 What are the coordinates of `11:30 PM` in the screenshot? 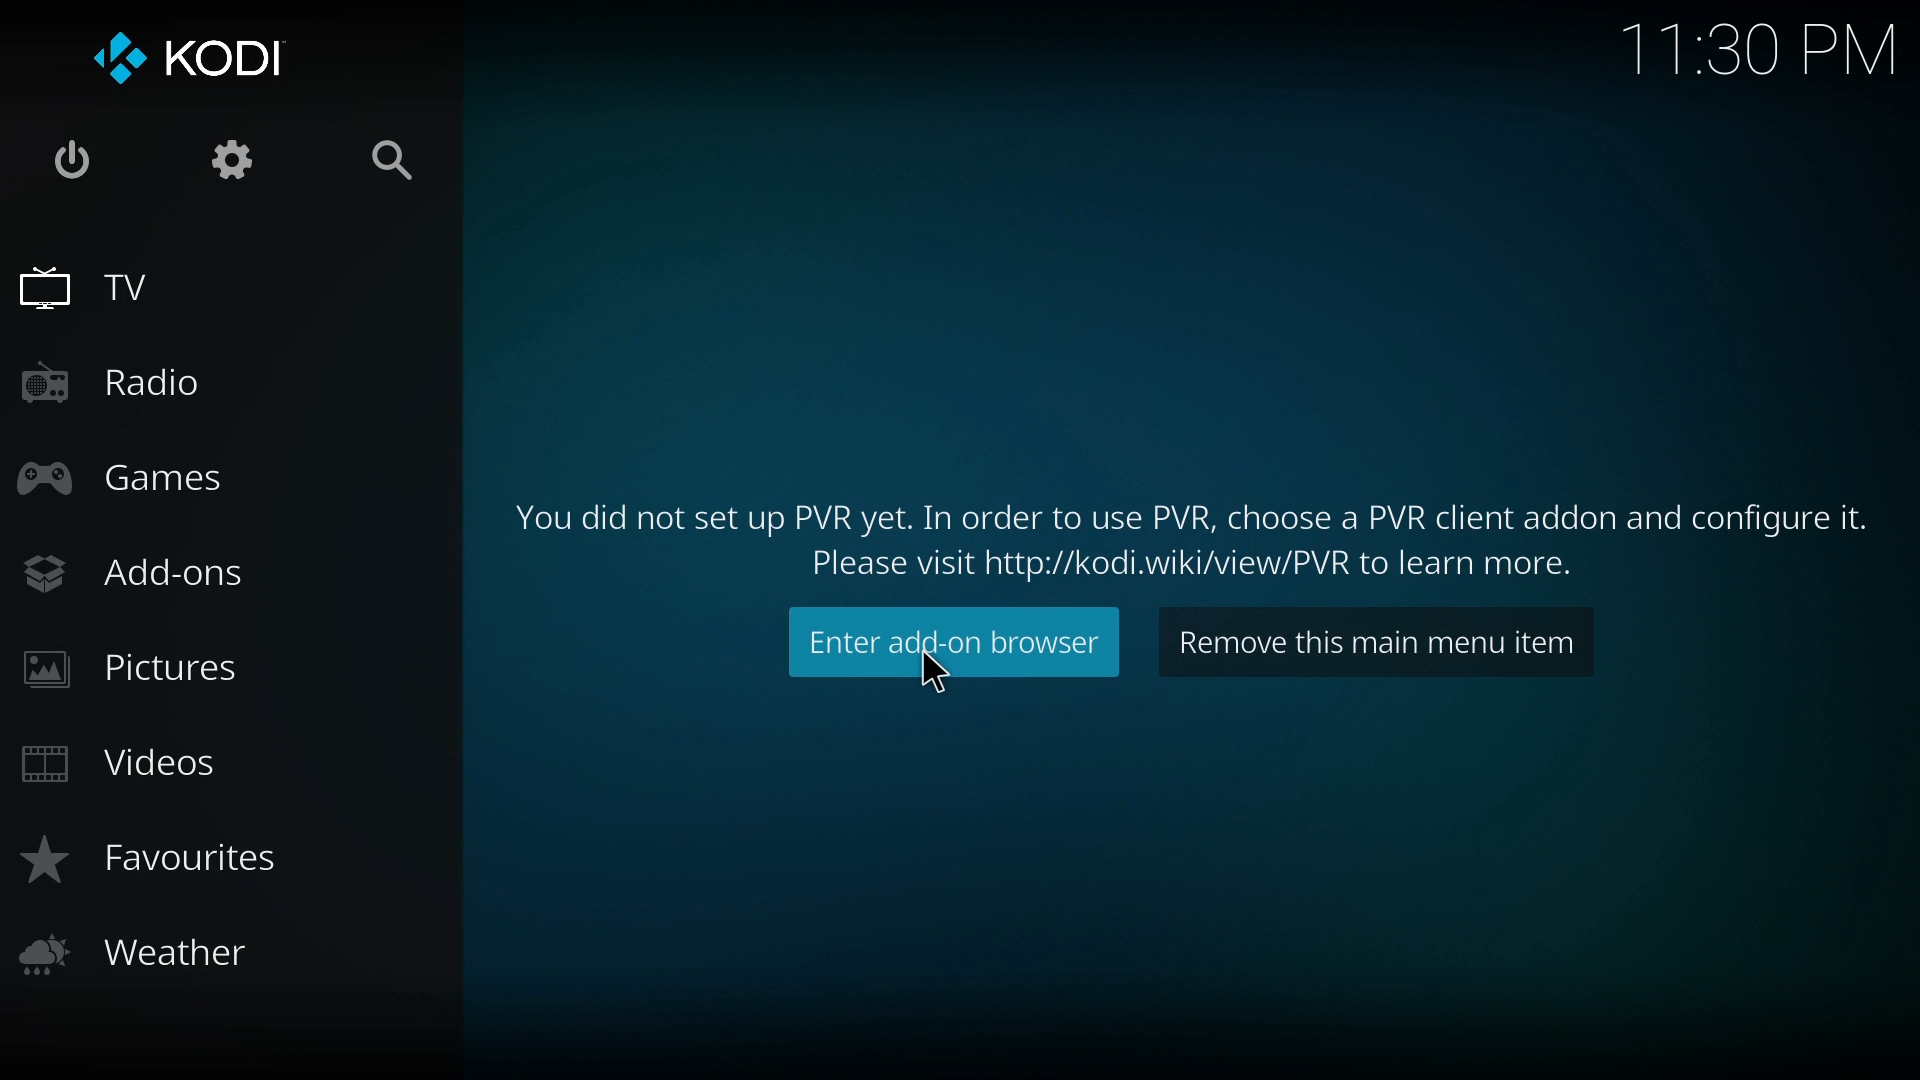 It's located at (1754, 52).